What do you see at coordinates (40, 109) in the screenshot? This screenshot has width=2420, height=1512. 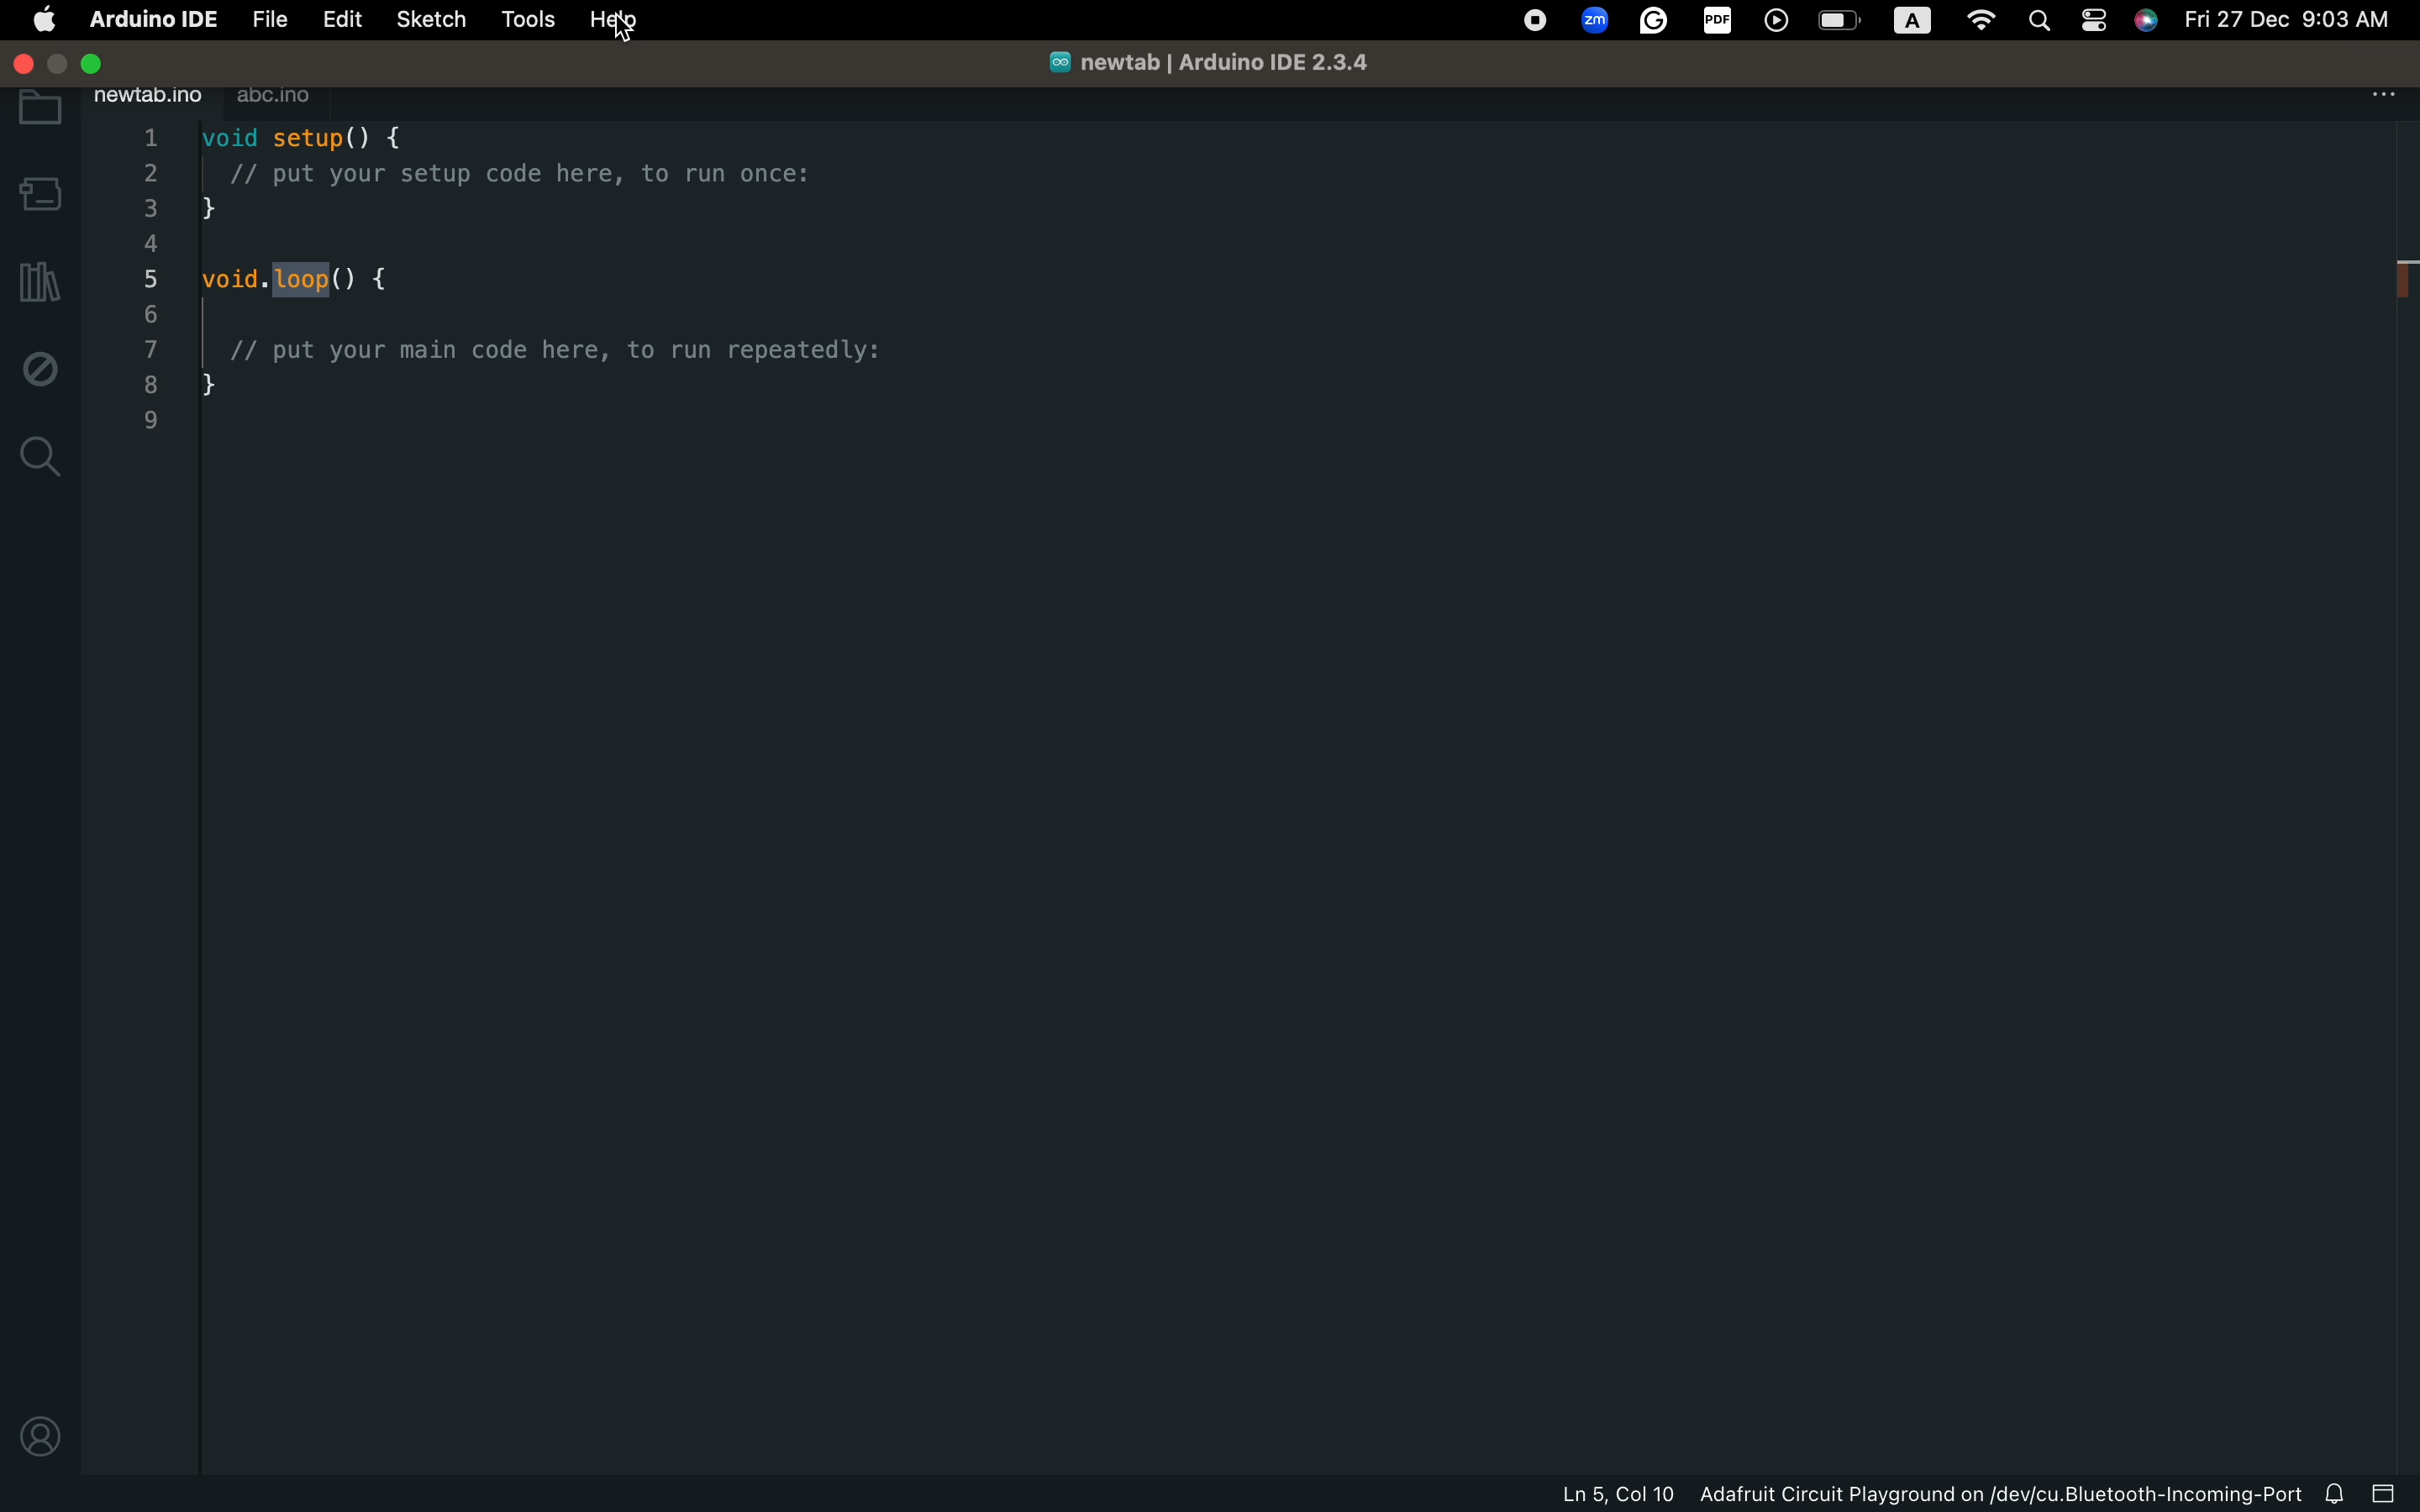 I see `folder` at bounding box center [40, 109].